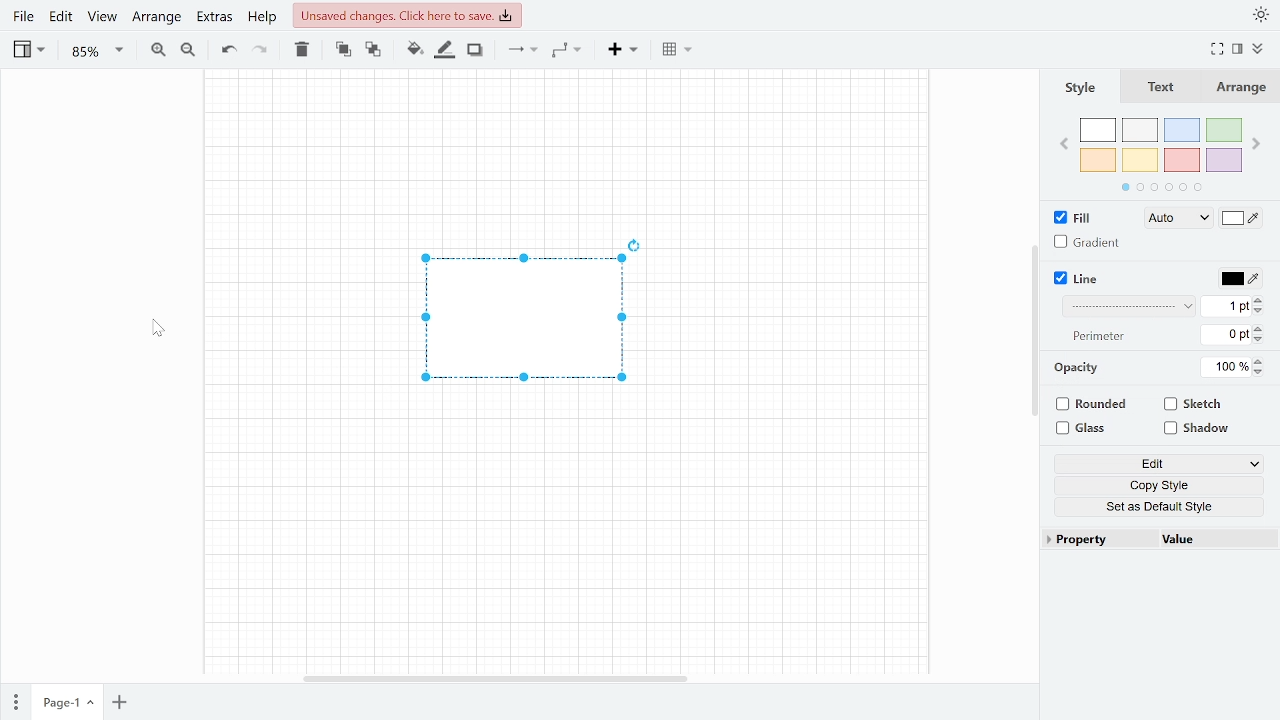  What do you see at coordinates (1092, 542) in the screenshot?
I see `Property` at bounding box center [1092, 542].